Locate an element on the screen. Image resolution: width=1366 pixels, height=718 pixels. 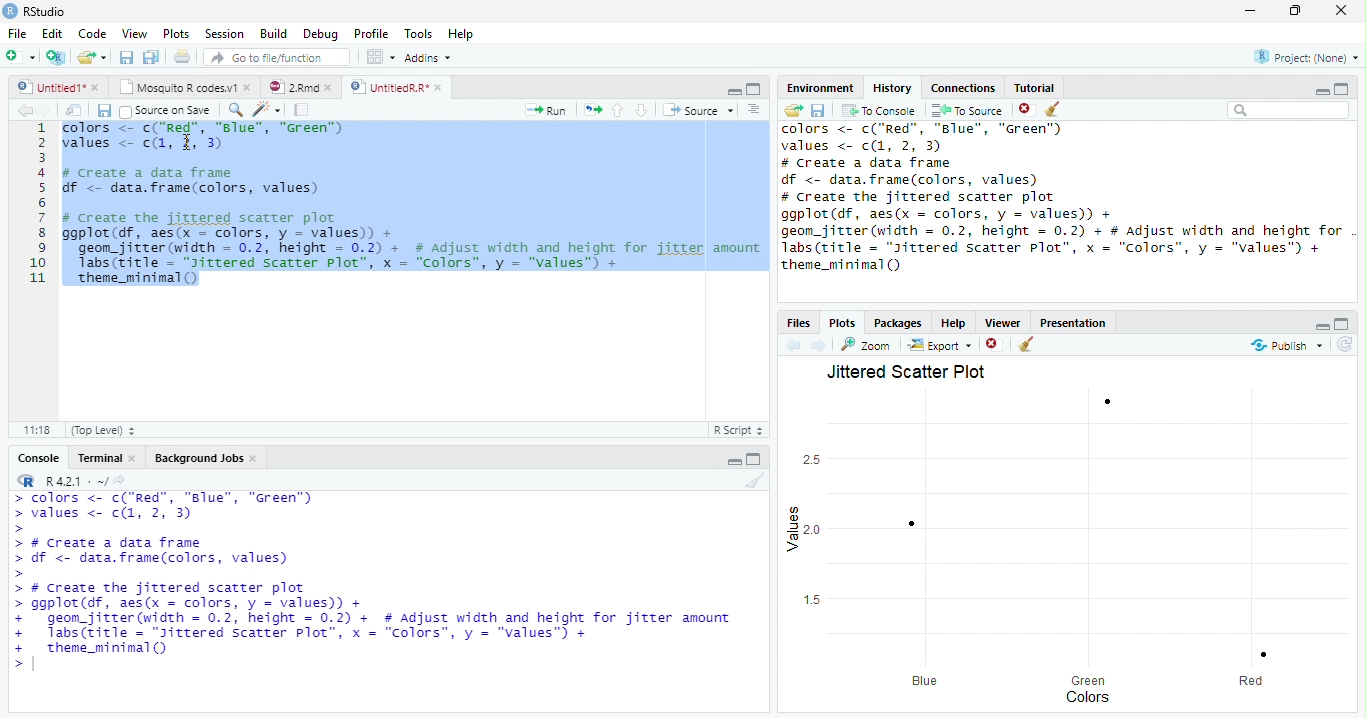
close is located at coordinates (328, 88).